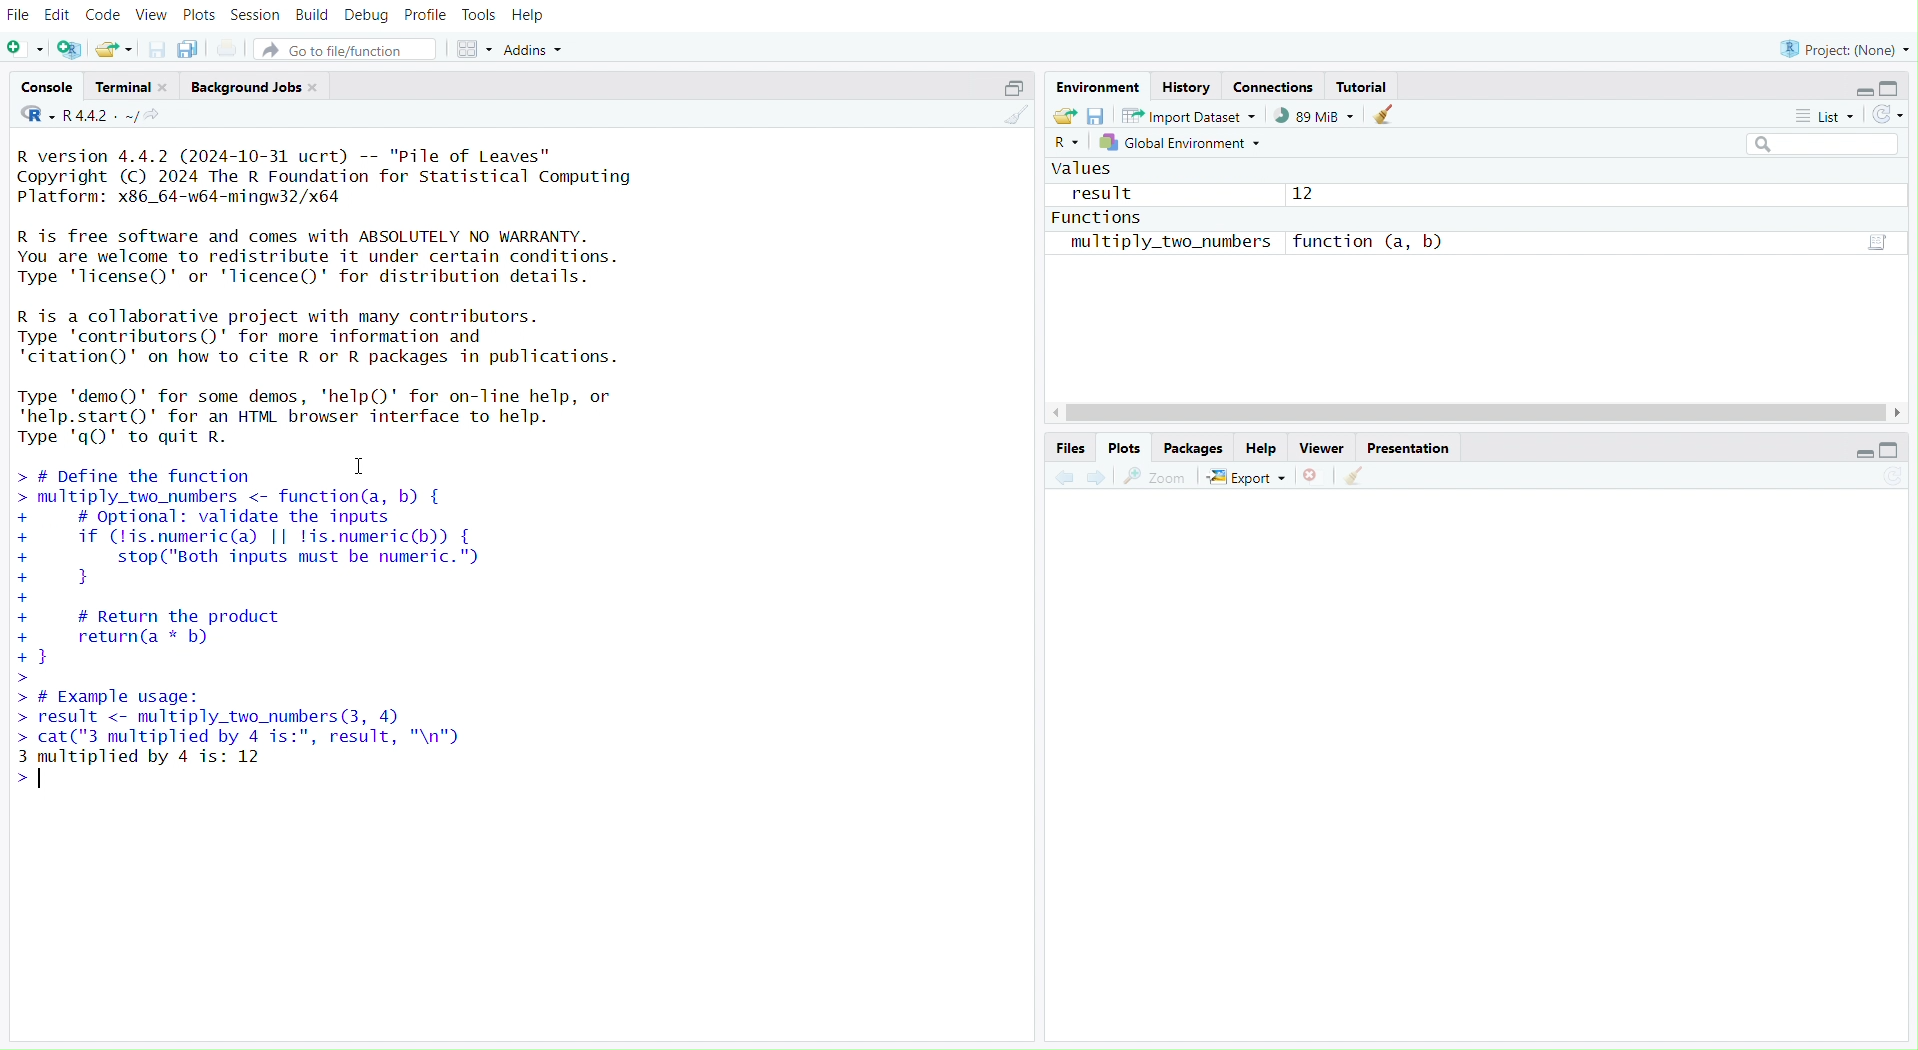 The height and width of the screenshot is (1050, 1918). What do you see at coordinates (1891, 114) in the screenshot?
I see `Refresh the list of objects in the environment` at bounding box center [1891, 114].